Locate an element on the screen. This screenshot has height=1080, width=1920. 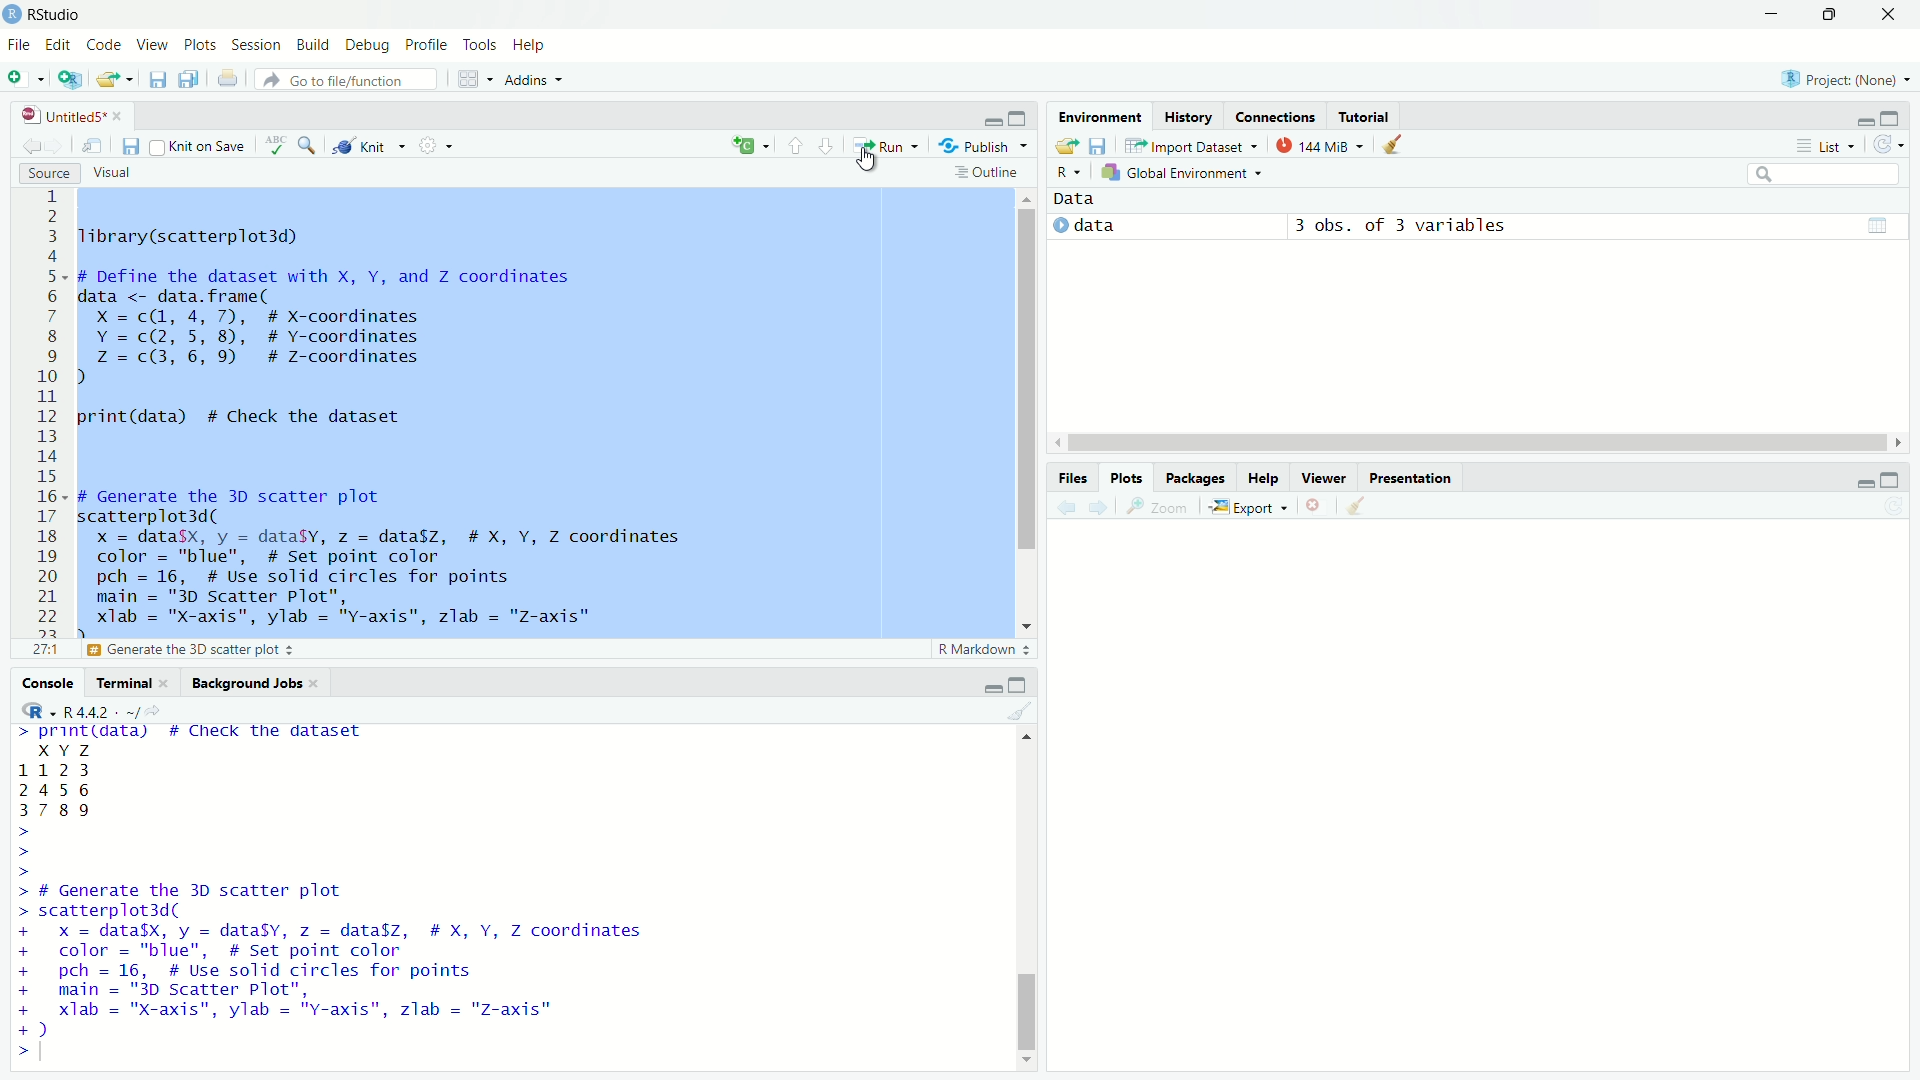
minimize is located at coordinates (1853, 118).